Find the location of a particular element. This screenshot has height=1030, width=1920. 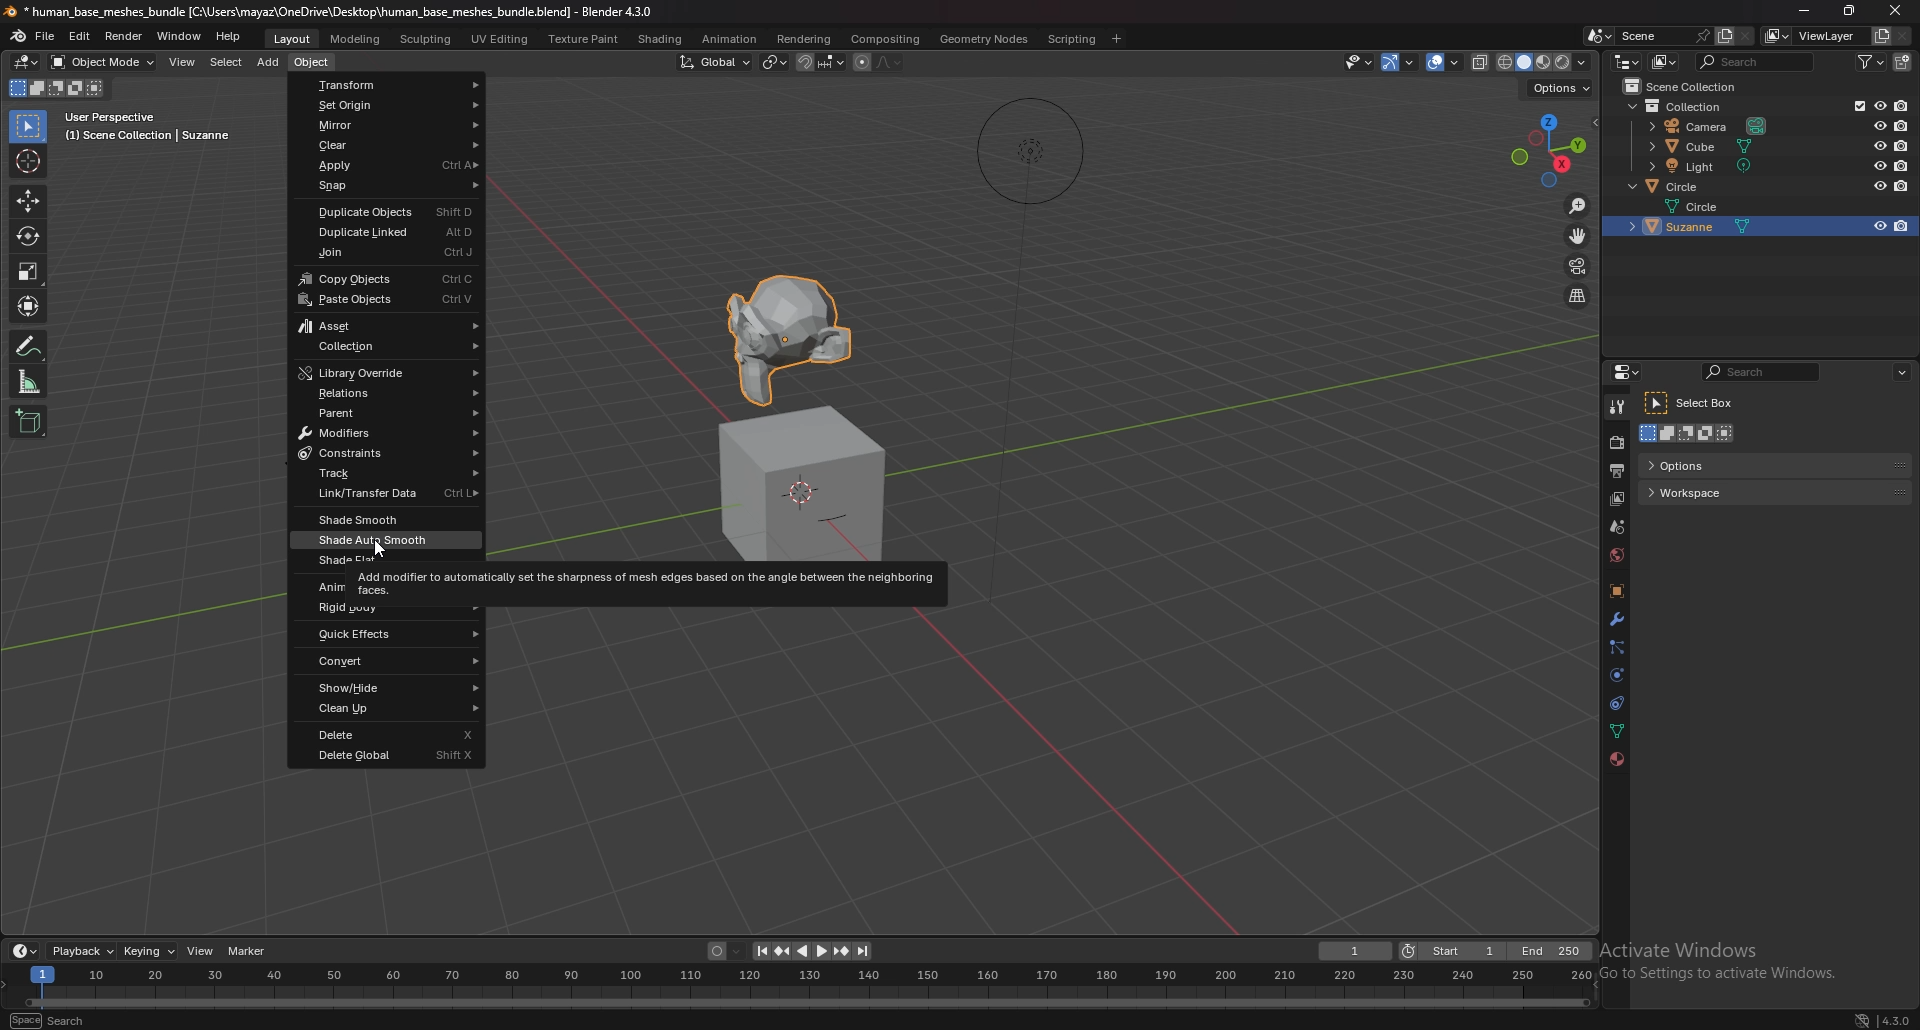

mode is located at coordinates (60, 88).